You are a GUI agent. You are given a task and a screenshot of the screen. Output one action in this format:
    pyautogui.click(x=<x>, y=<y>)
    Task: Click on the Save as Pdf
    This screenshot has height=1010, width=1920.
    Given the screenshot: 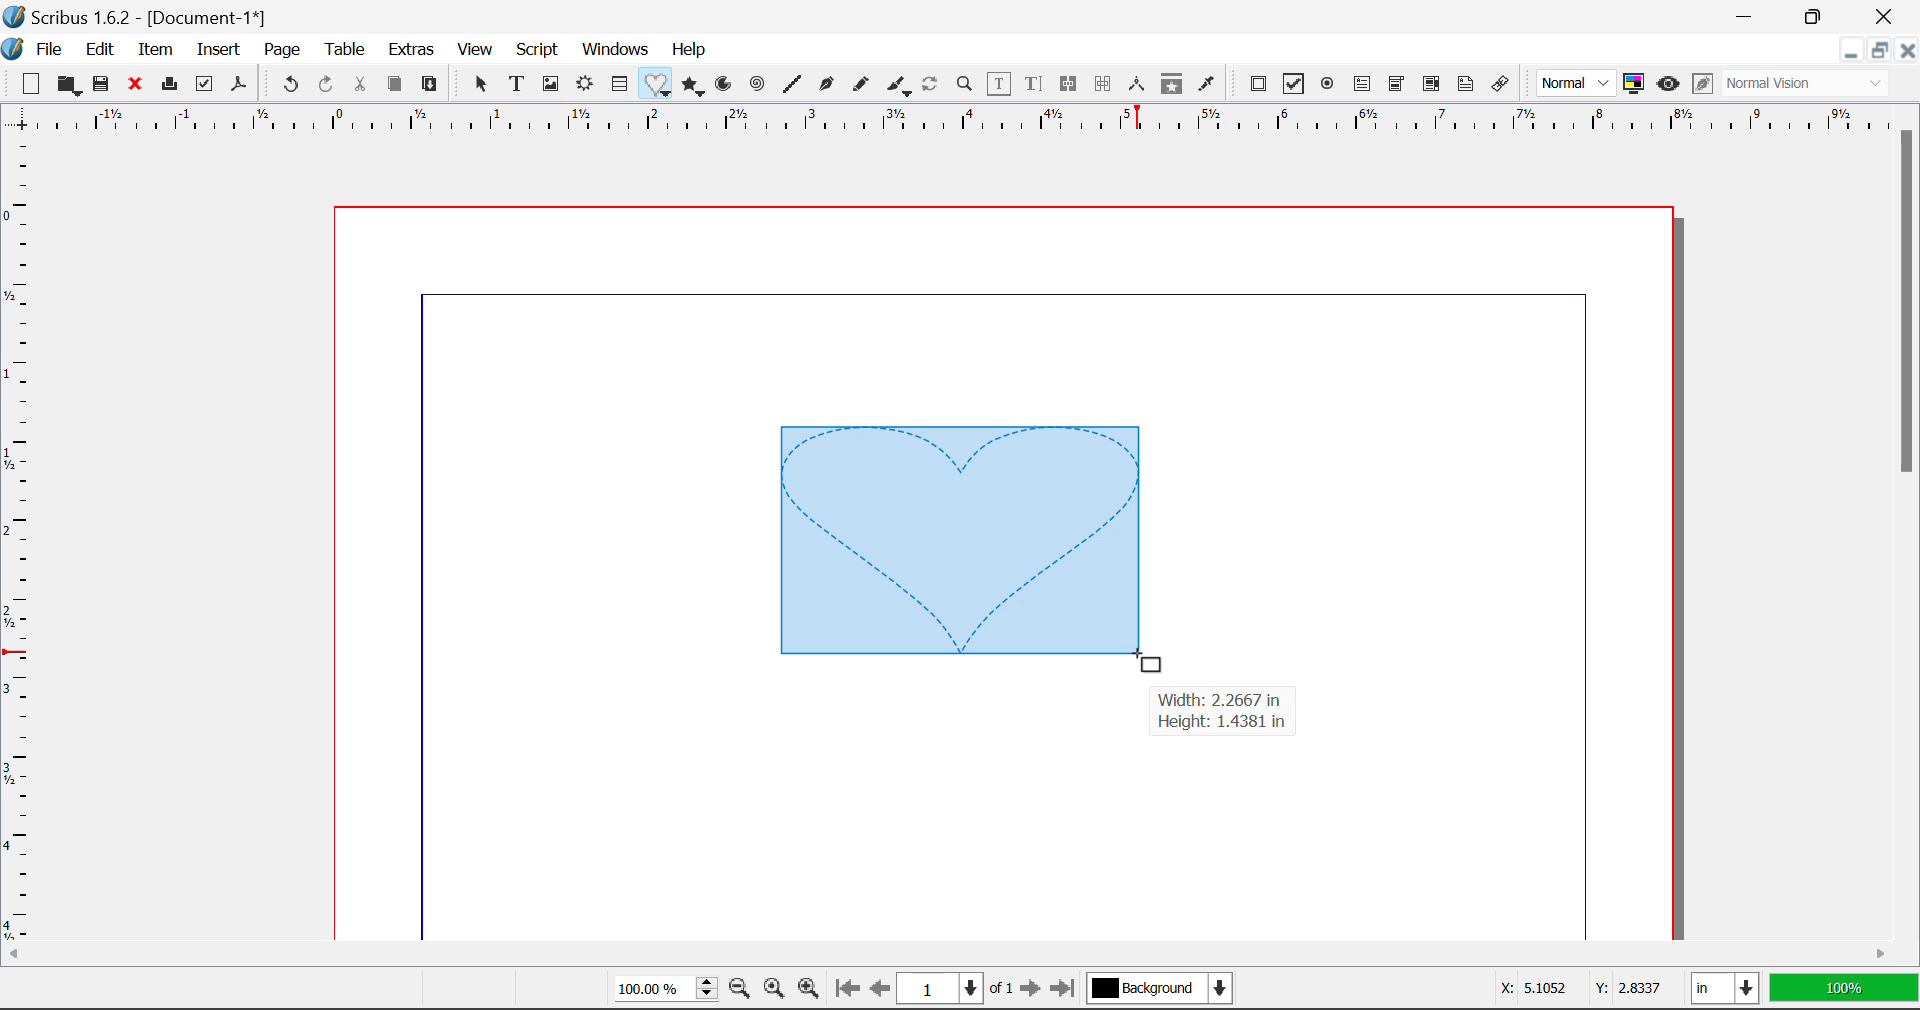 What is the action you would take?
    pyautogui.click(x=238, y=87)
    